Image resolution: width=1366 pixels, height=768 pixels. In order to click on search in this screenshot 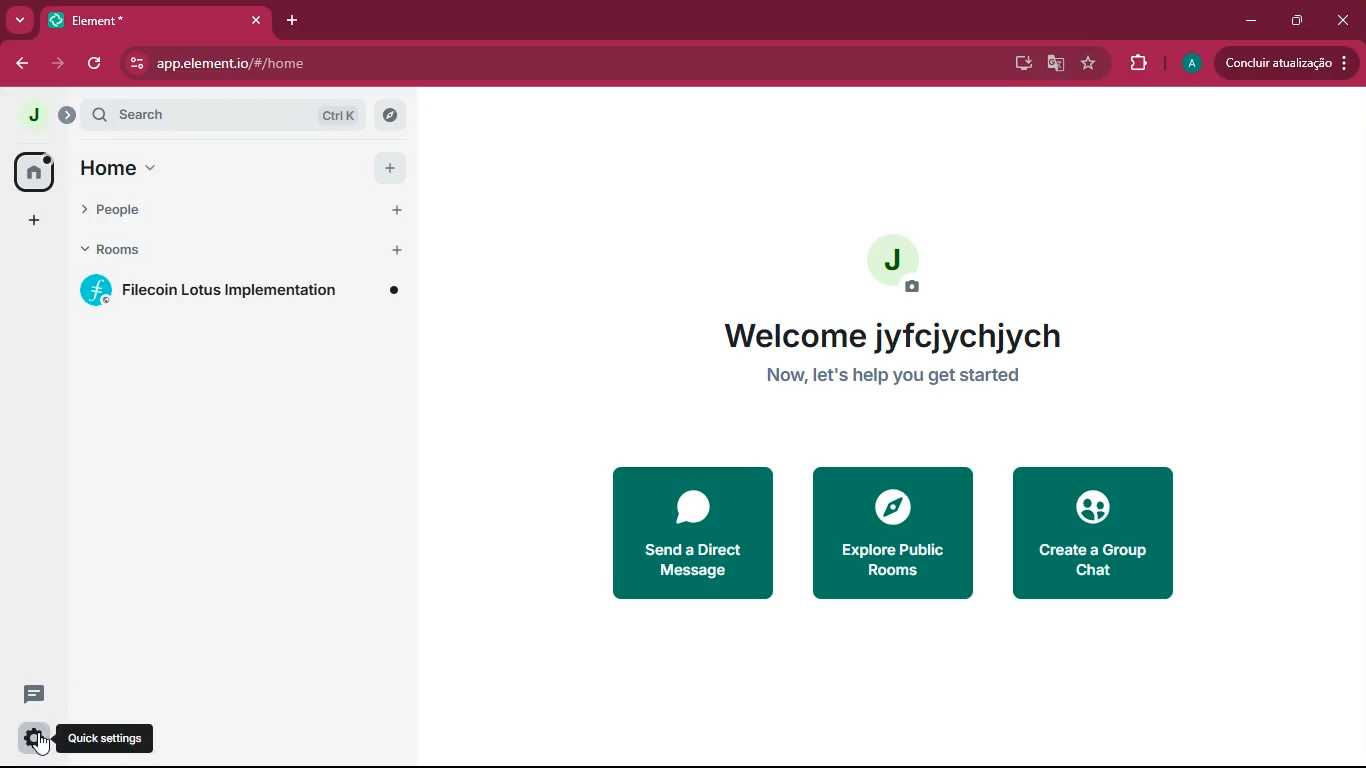, I will do `click(192, 114)`.